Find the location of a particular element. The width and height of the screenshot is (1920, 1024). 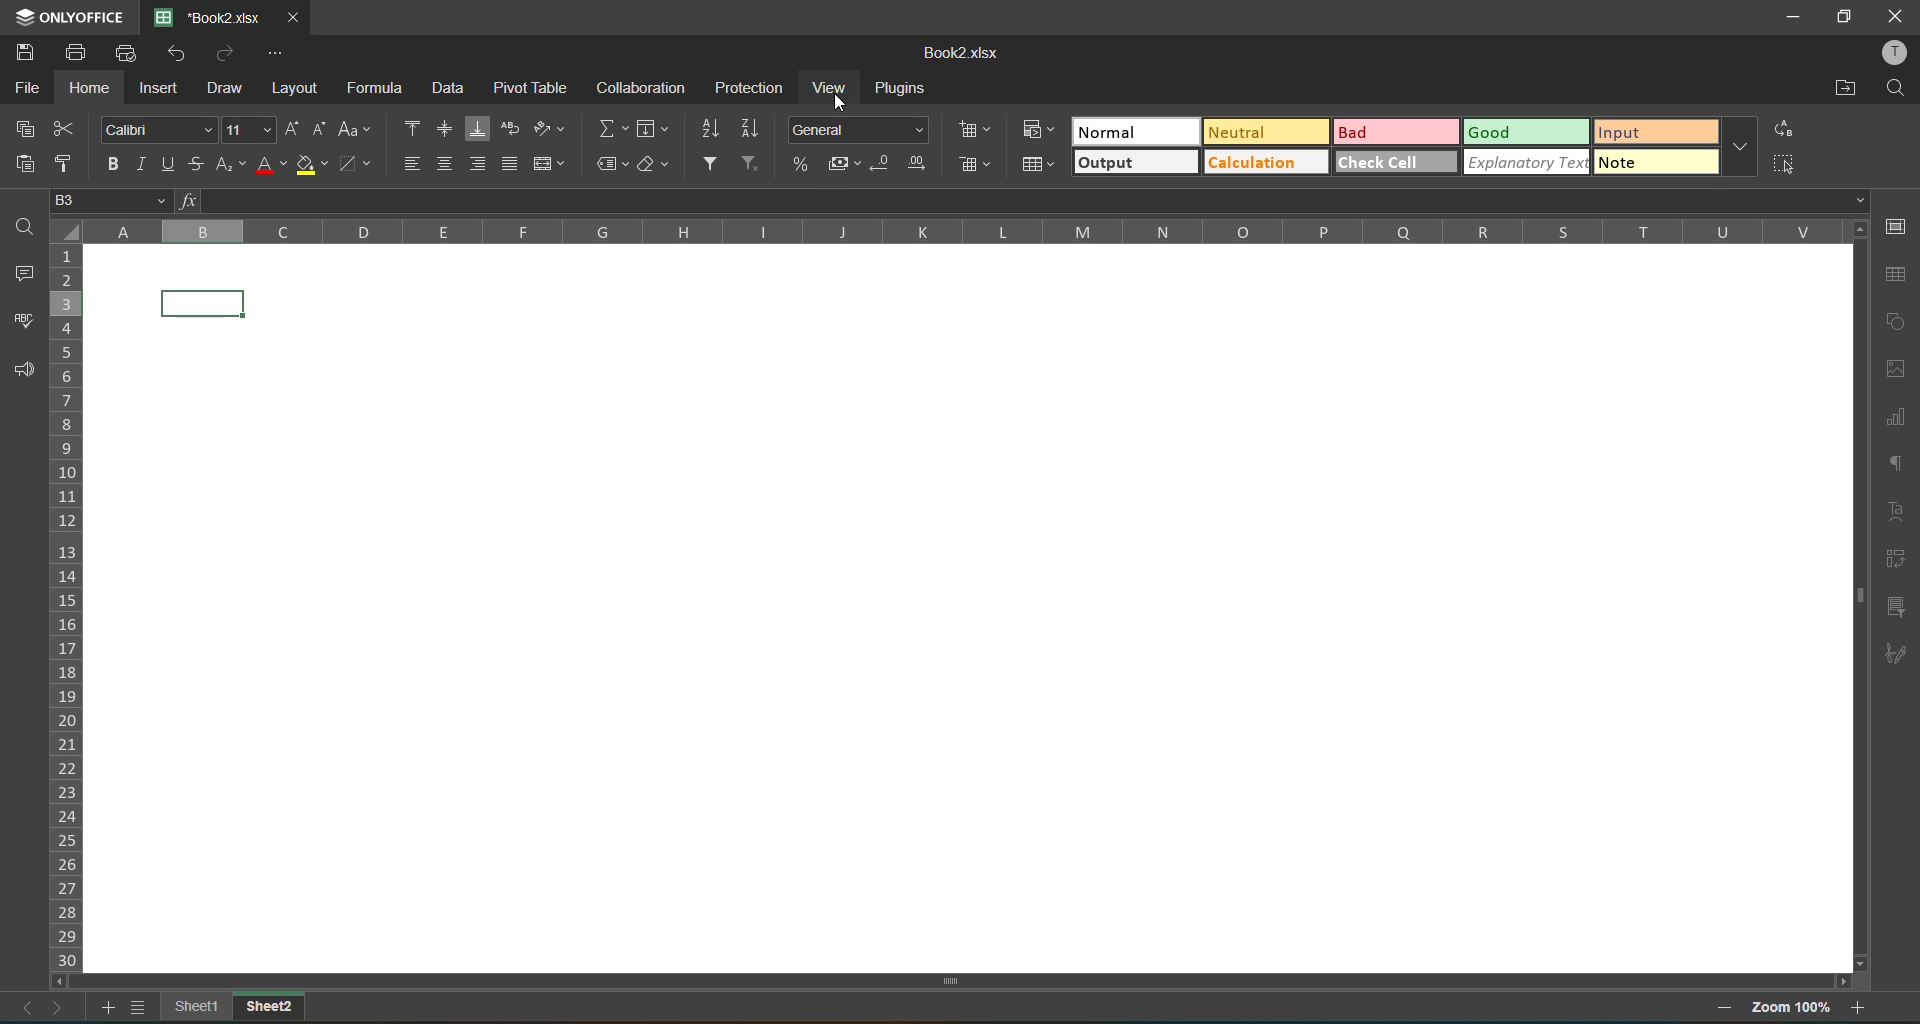

sort descending is located at coordinates (752, 129).